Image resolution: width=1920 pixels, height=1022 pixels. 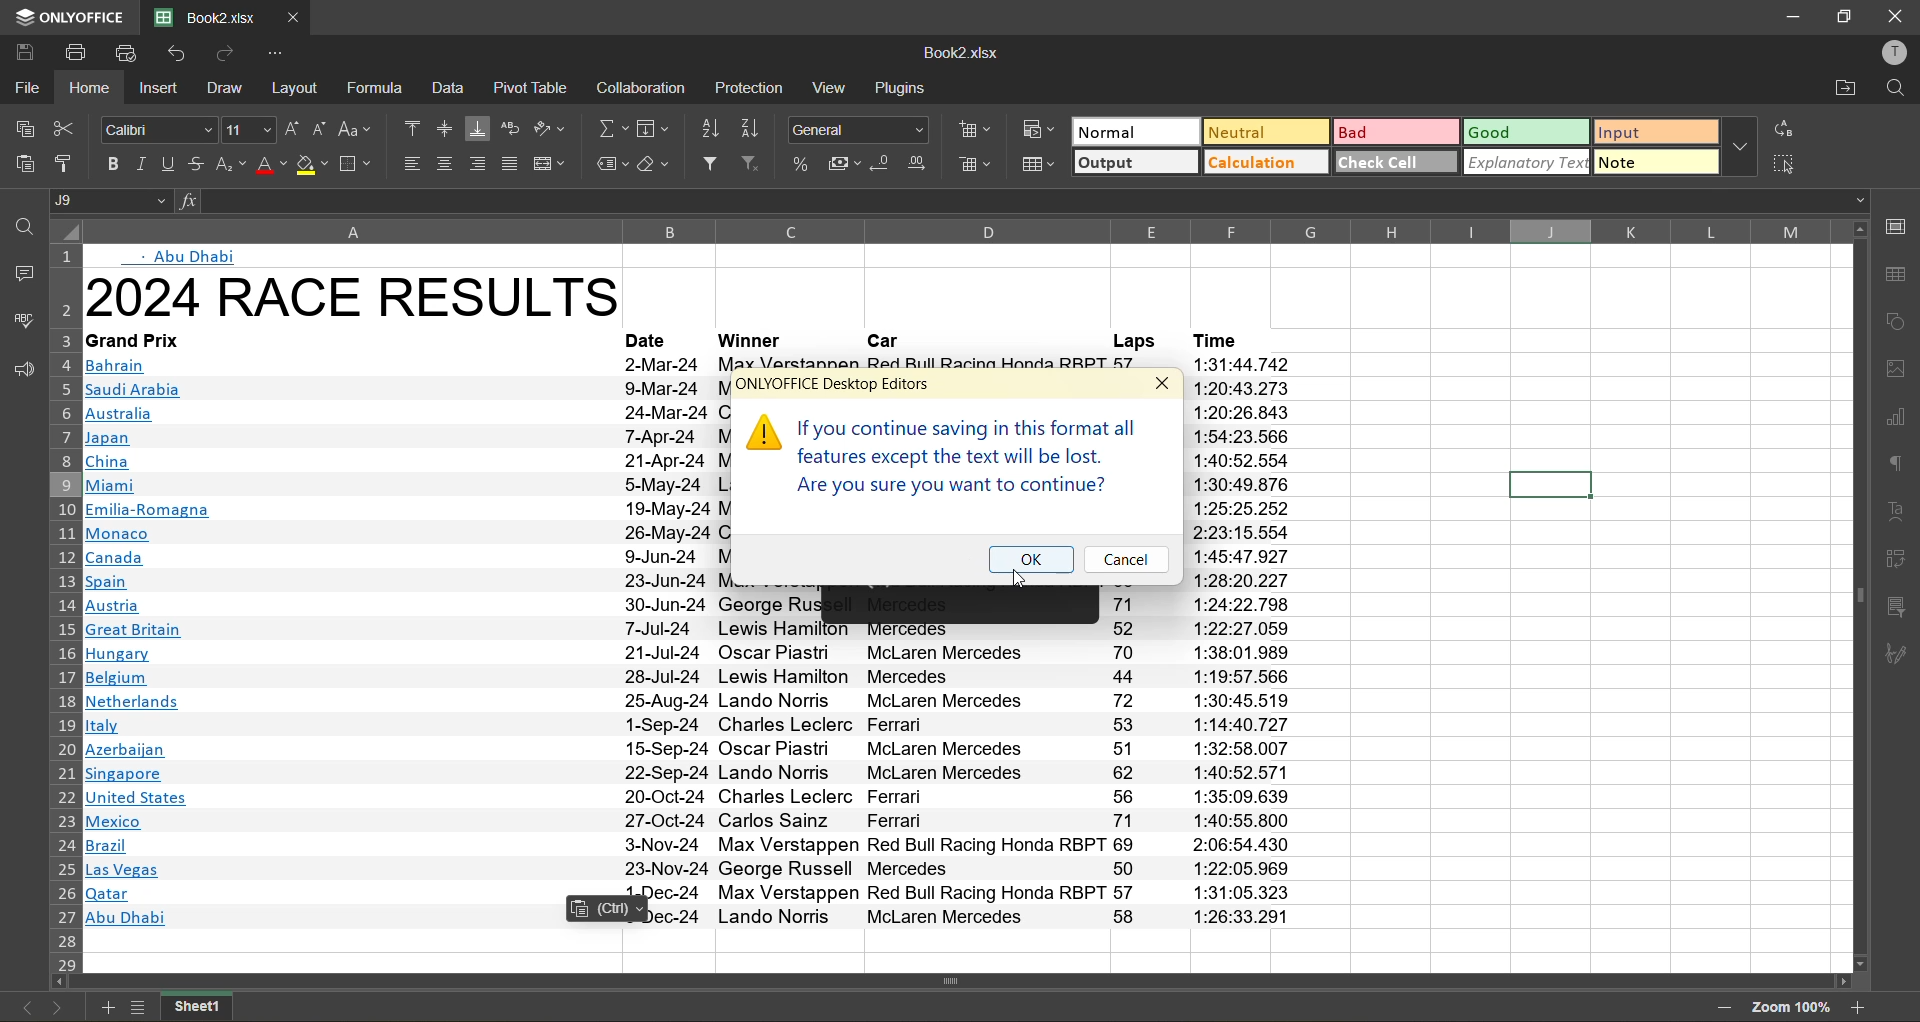 What do you see at coordinates (298, 90) in the screenshot?
I see `layout` at bounding box center [298, 90].